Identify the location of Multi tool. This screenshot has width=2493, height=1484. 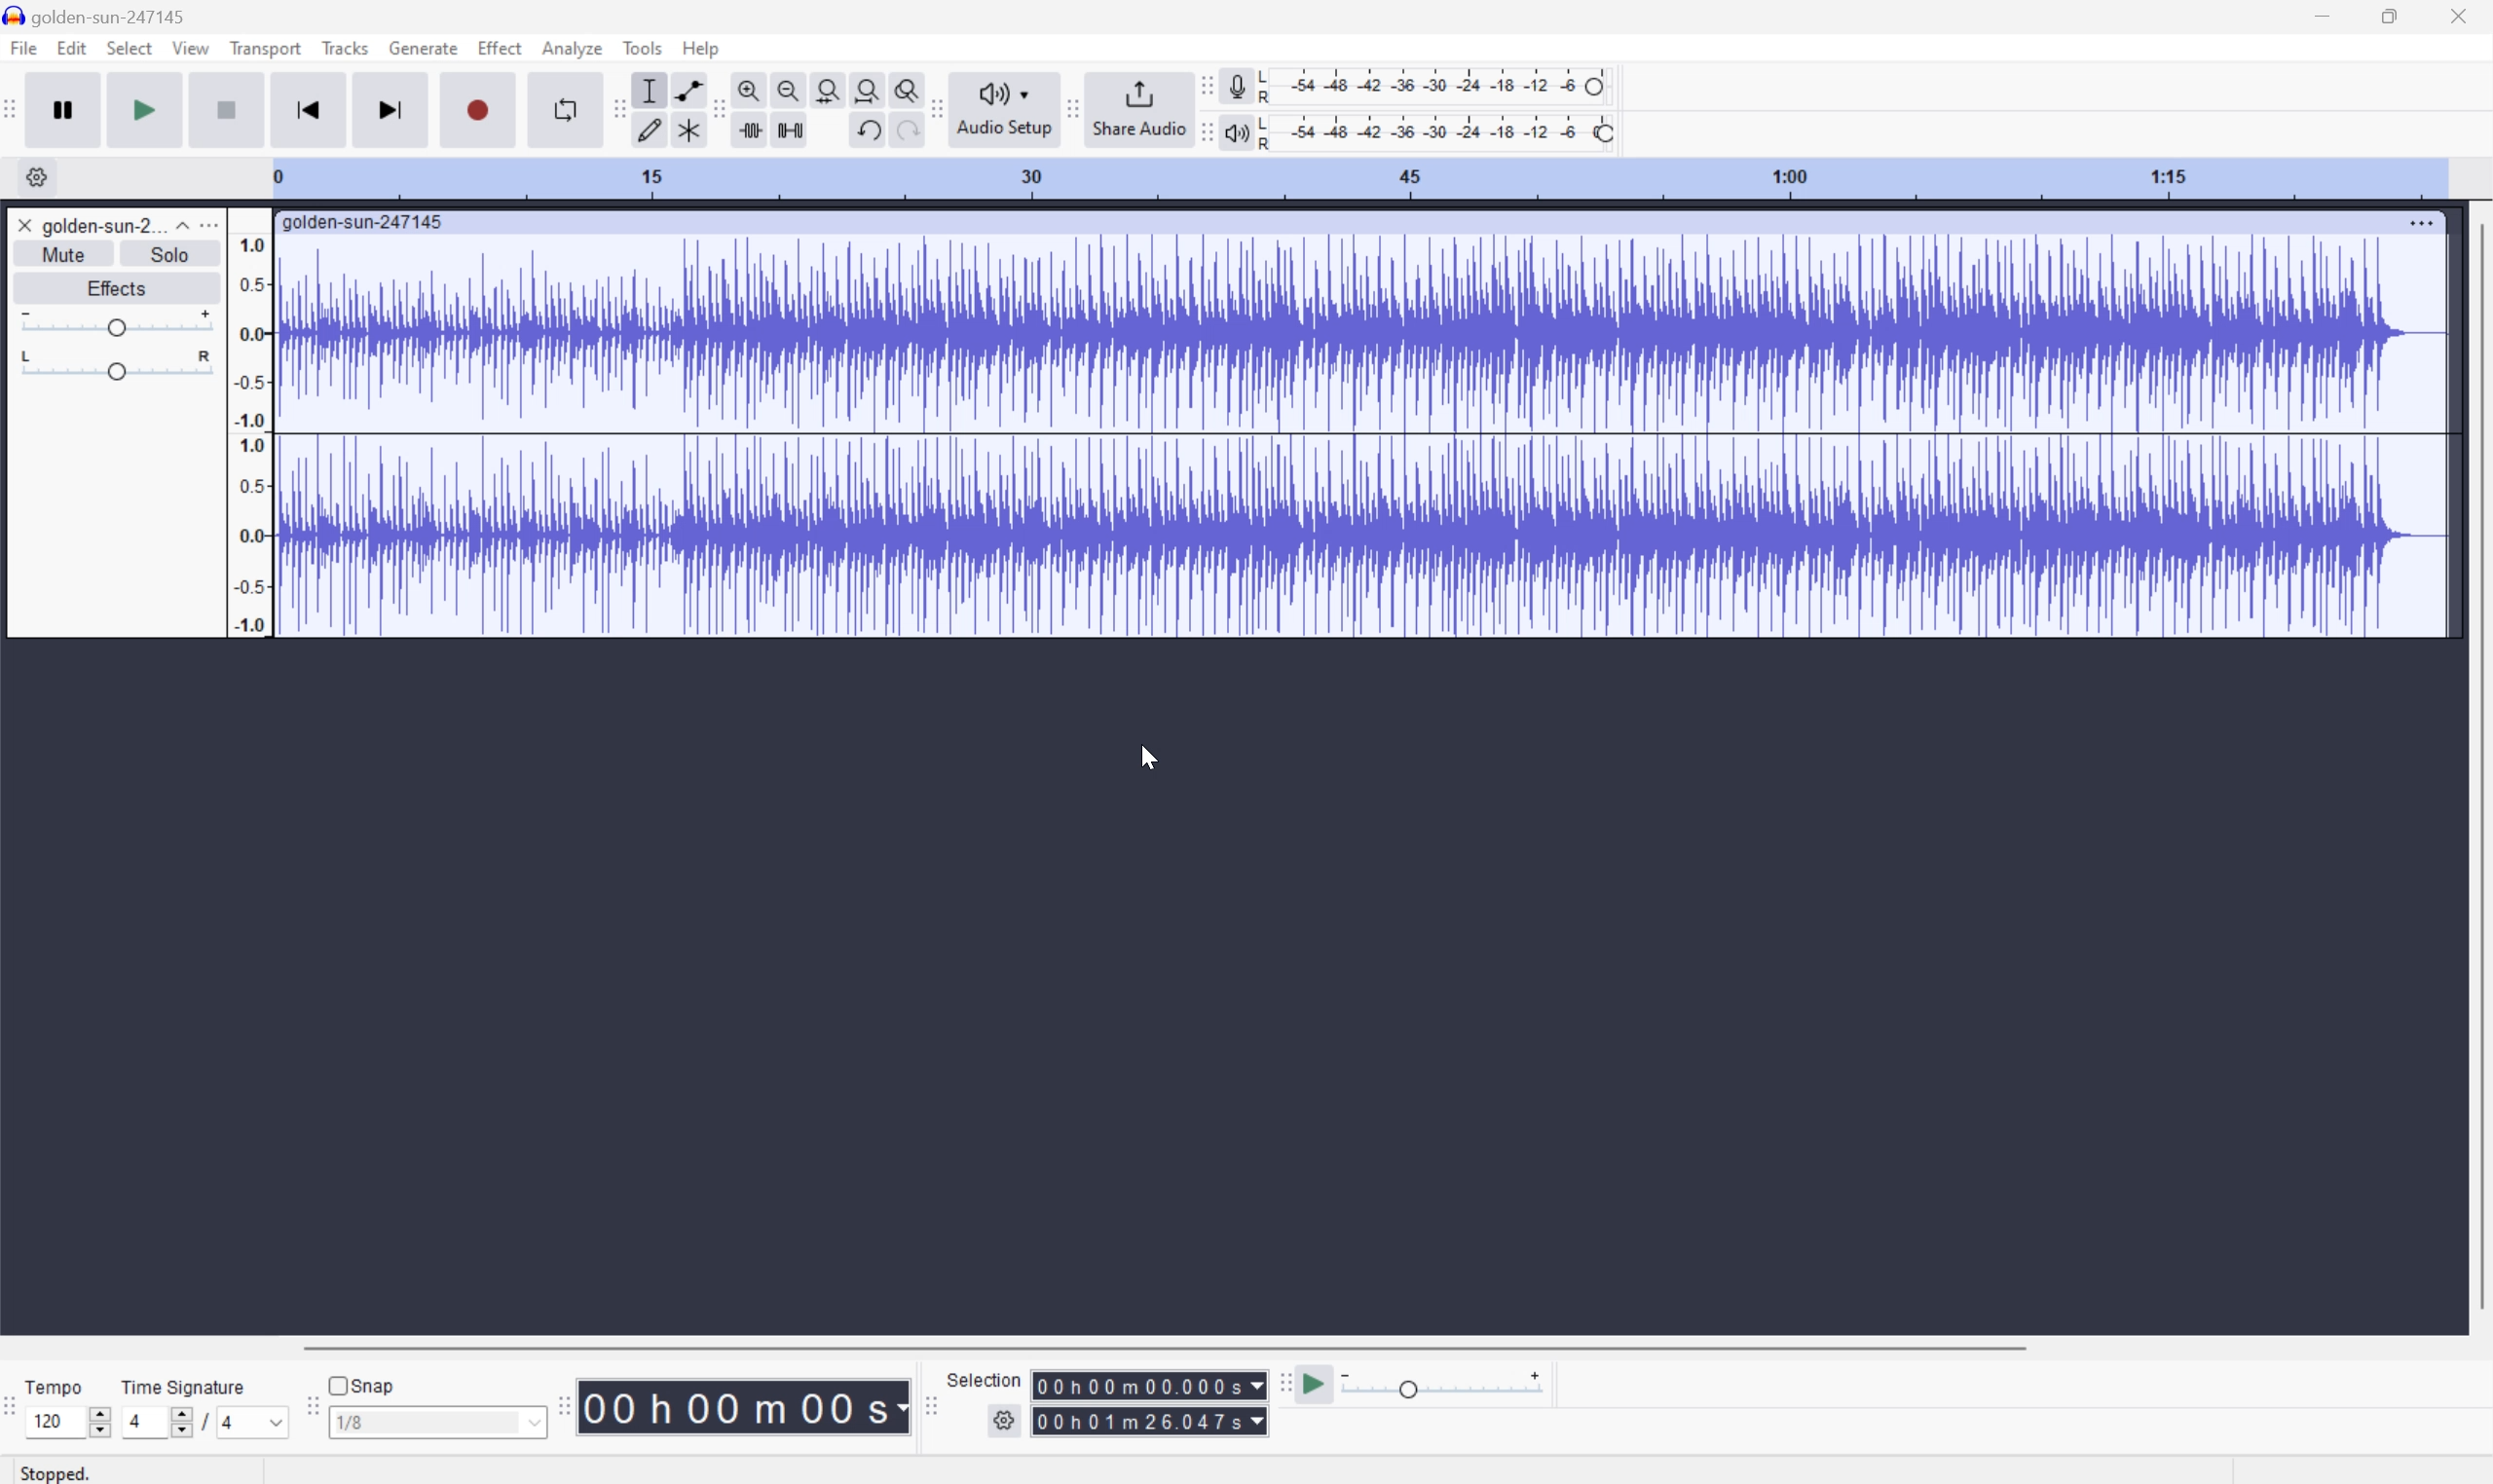
(684, 134).